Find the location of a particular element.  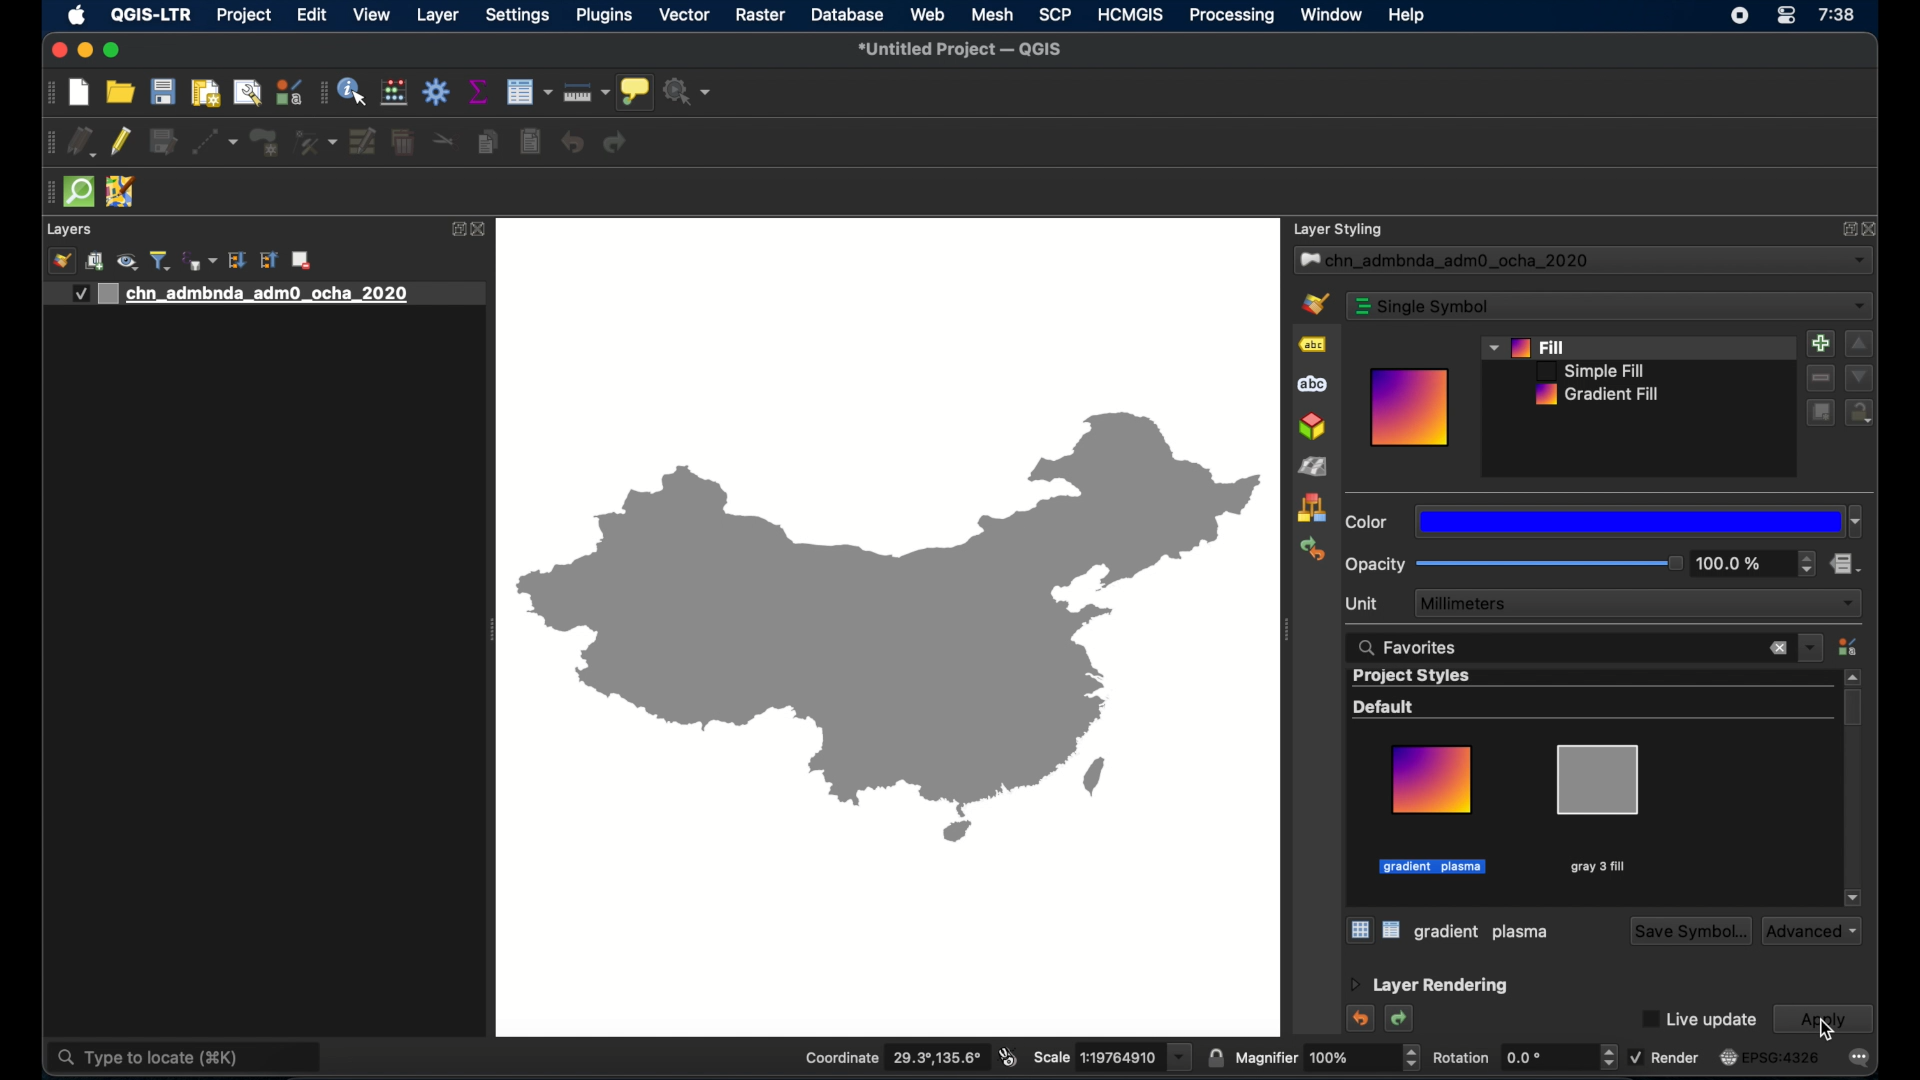

masks is located at coordinates (1316, 384).